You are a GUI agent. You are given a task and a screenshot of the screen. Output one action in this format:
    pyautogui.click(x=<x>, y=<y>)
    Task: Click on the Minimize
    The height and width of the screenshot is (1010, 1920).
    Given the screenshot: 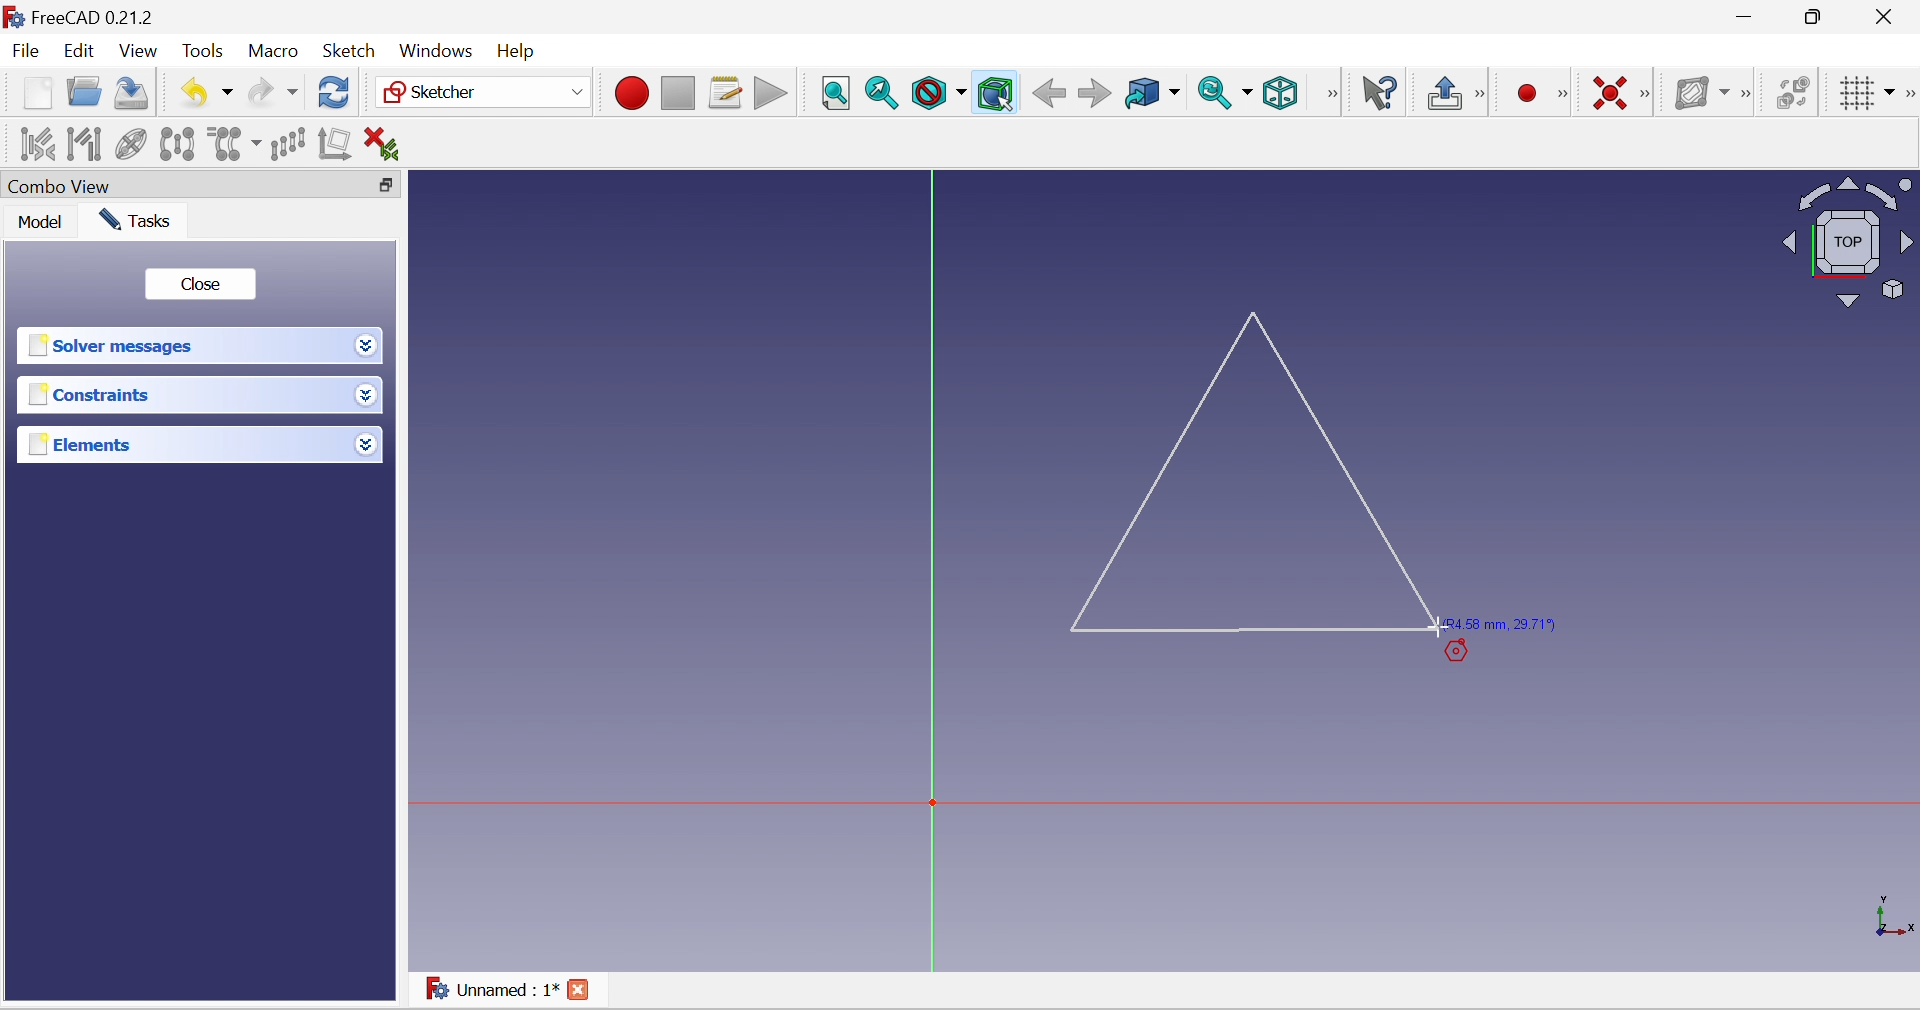 What is the action you would take?
    pyautogui.click(x=1744, y=16)
    